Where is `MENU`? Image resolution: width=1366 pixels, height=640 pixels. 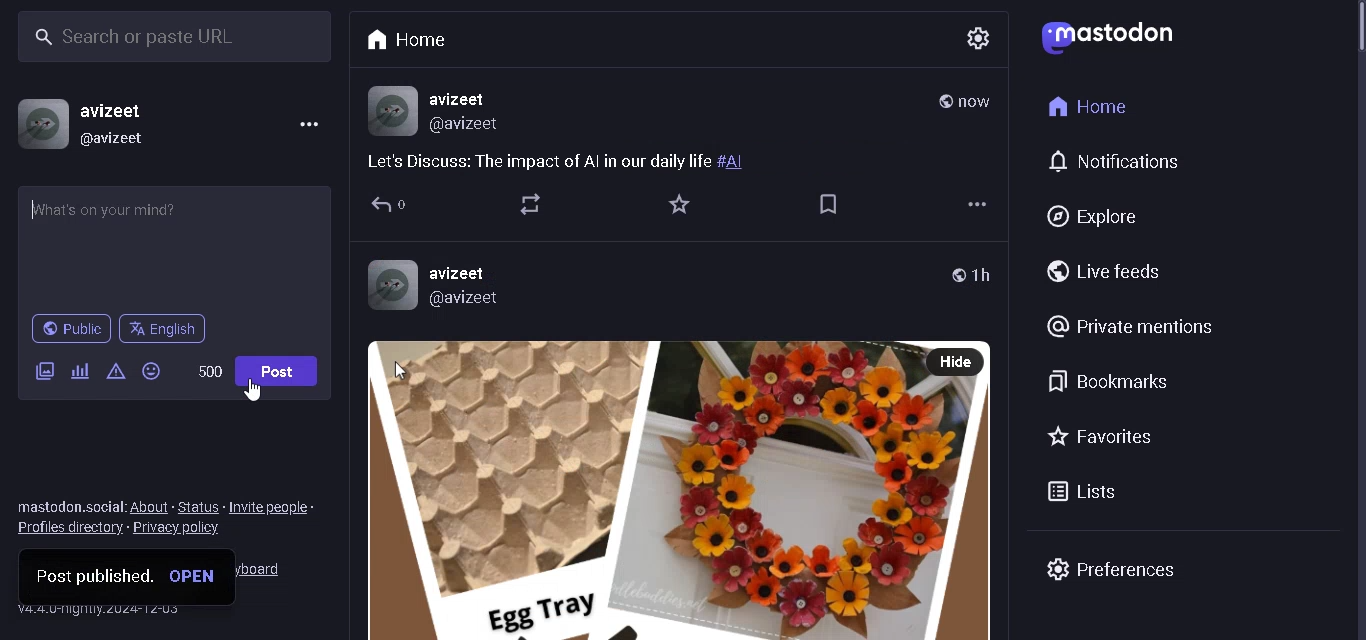 MENU is located at coordinates (305, 127).